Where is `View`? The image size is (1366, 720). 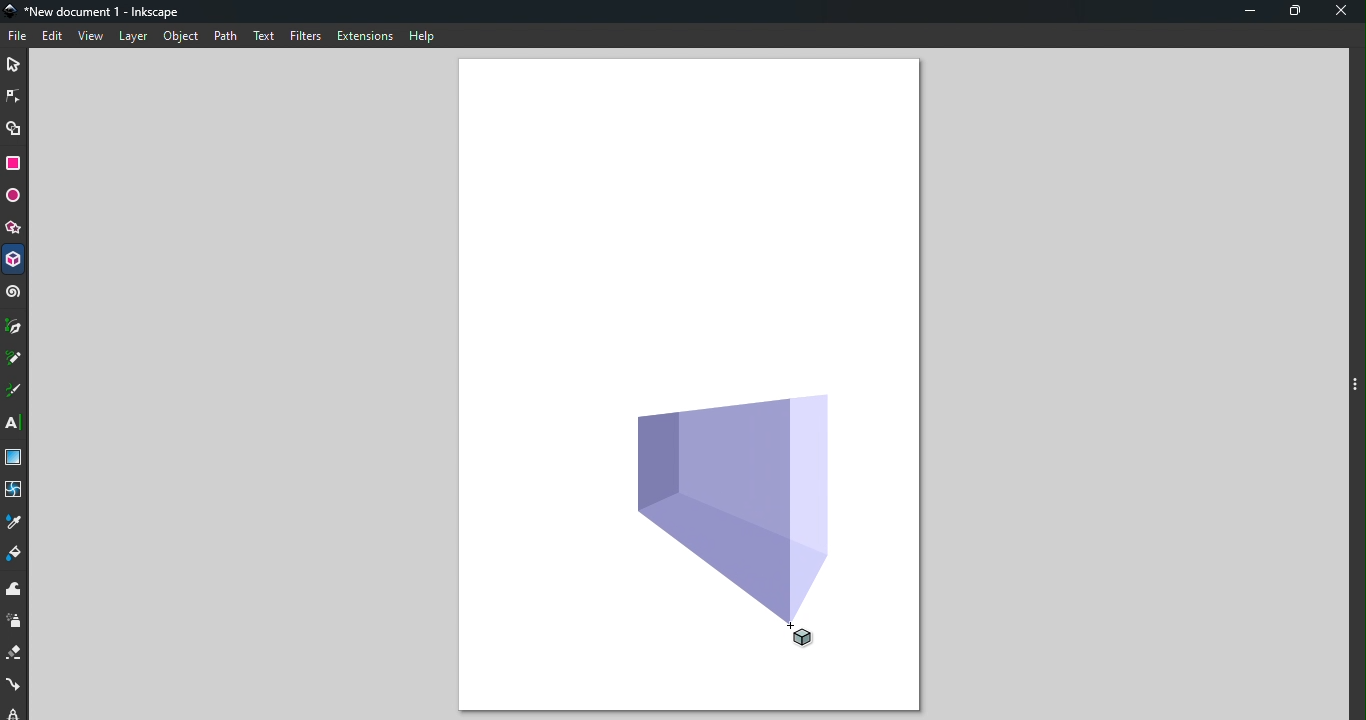
View is located at coordinates (91, 36).